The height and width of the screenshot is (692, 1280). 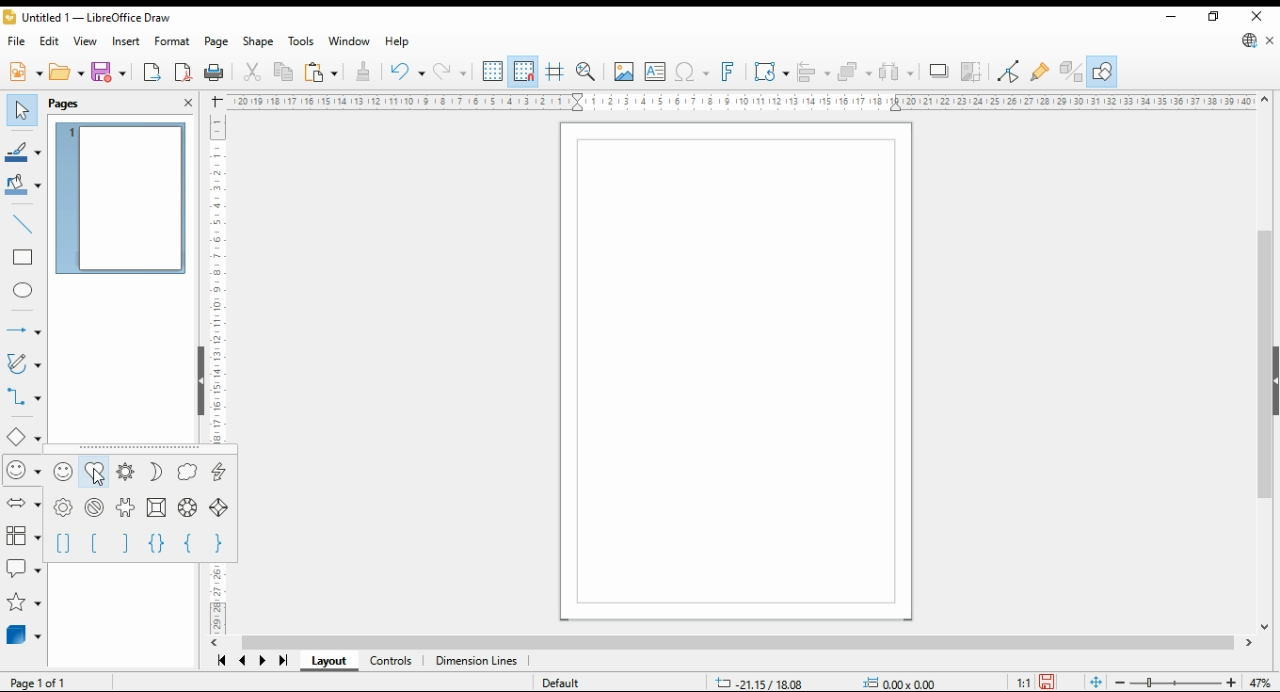 What do you see at coordinates (123, 198) in the screenshot?
I see `page 1` at bounding box center [123, 198].